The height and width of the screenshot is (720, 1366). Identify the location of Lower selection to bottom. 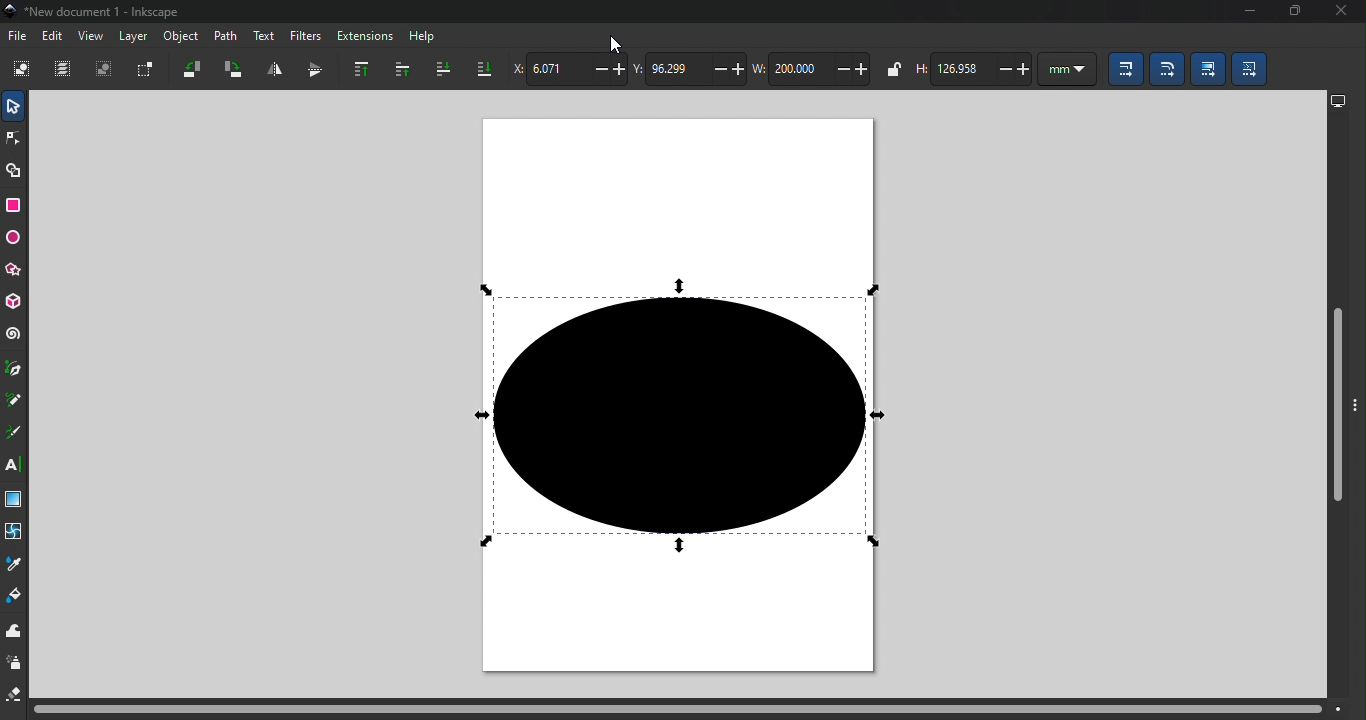
(482, 71).